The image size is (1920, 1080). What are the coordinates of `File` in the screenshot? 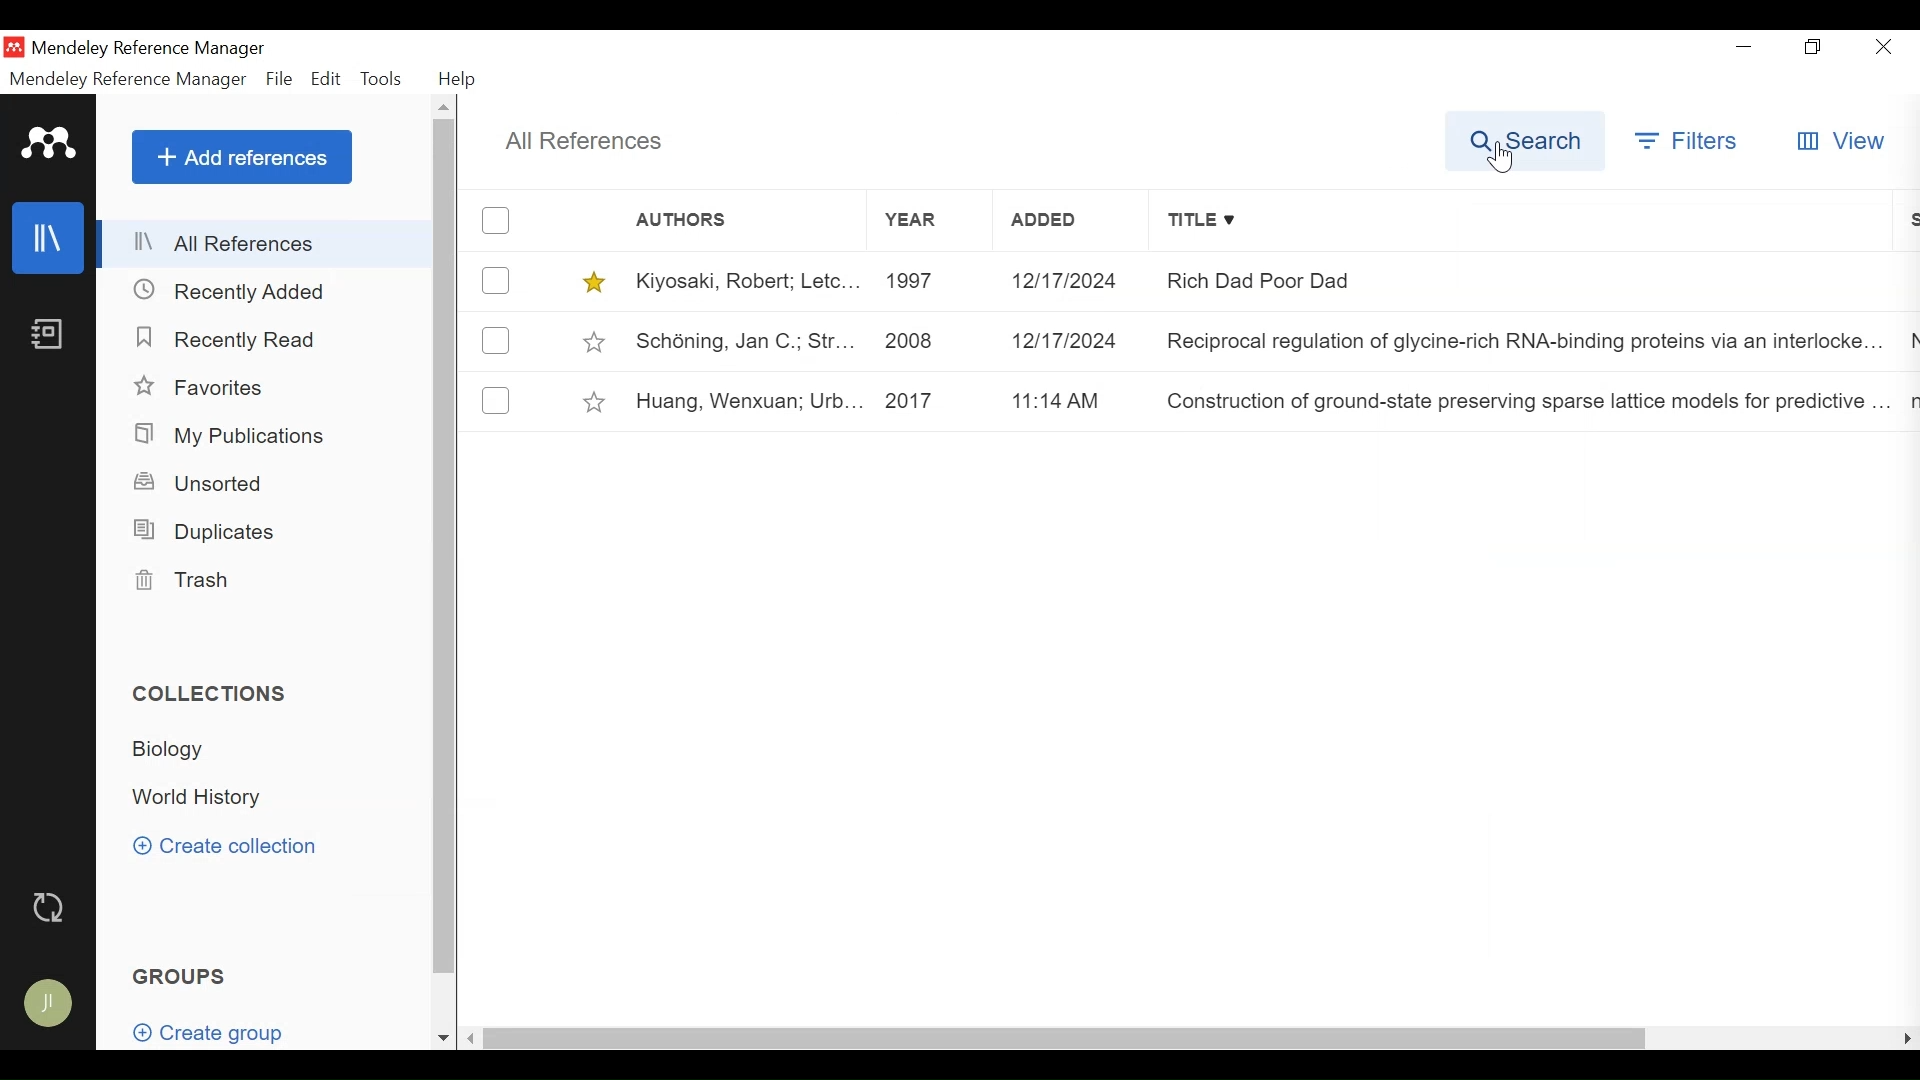 It's located at (277, 79).